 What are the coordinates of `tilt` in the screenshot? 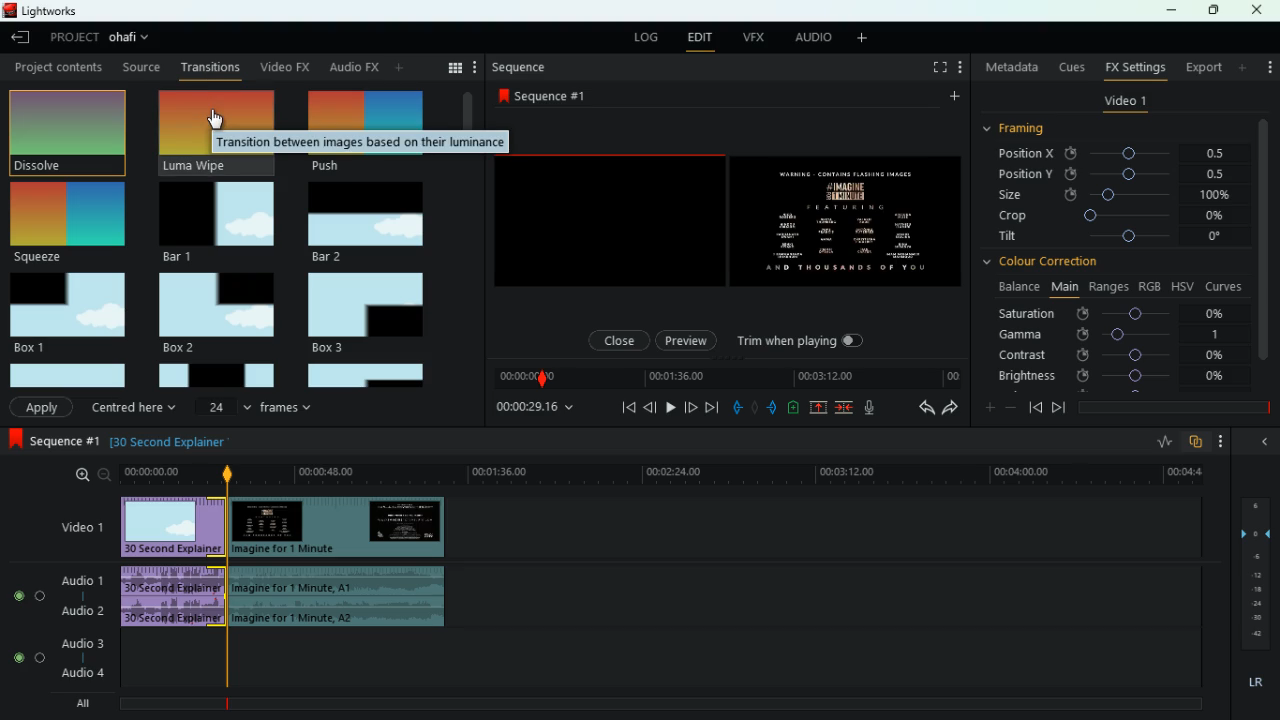 It's located at (1113, 238).